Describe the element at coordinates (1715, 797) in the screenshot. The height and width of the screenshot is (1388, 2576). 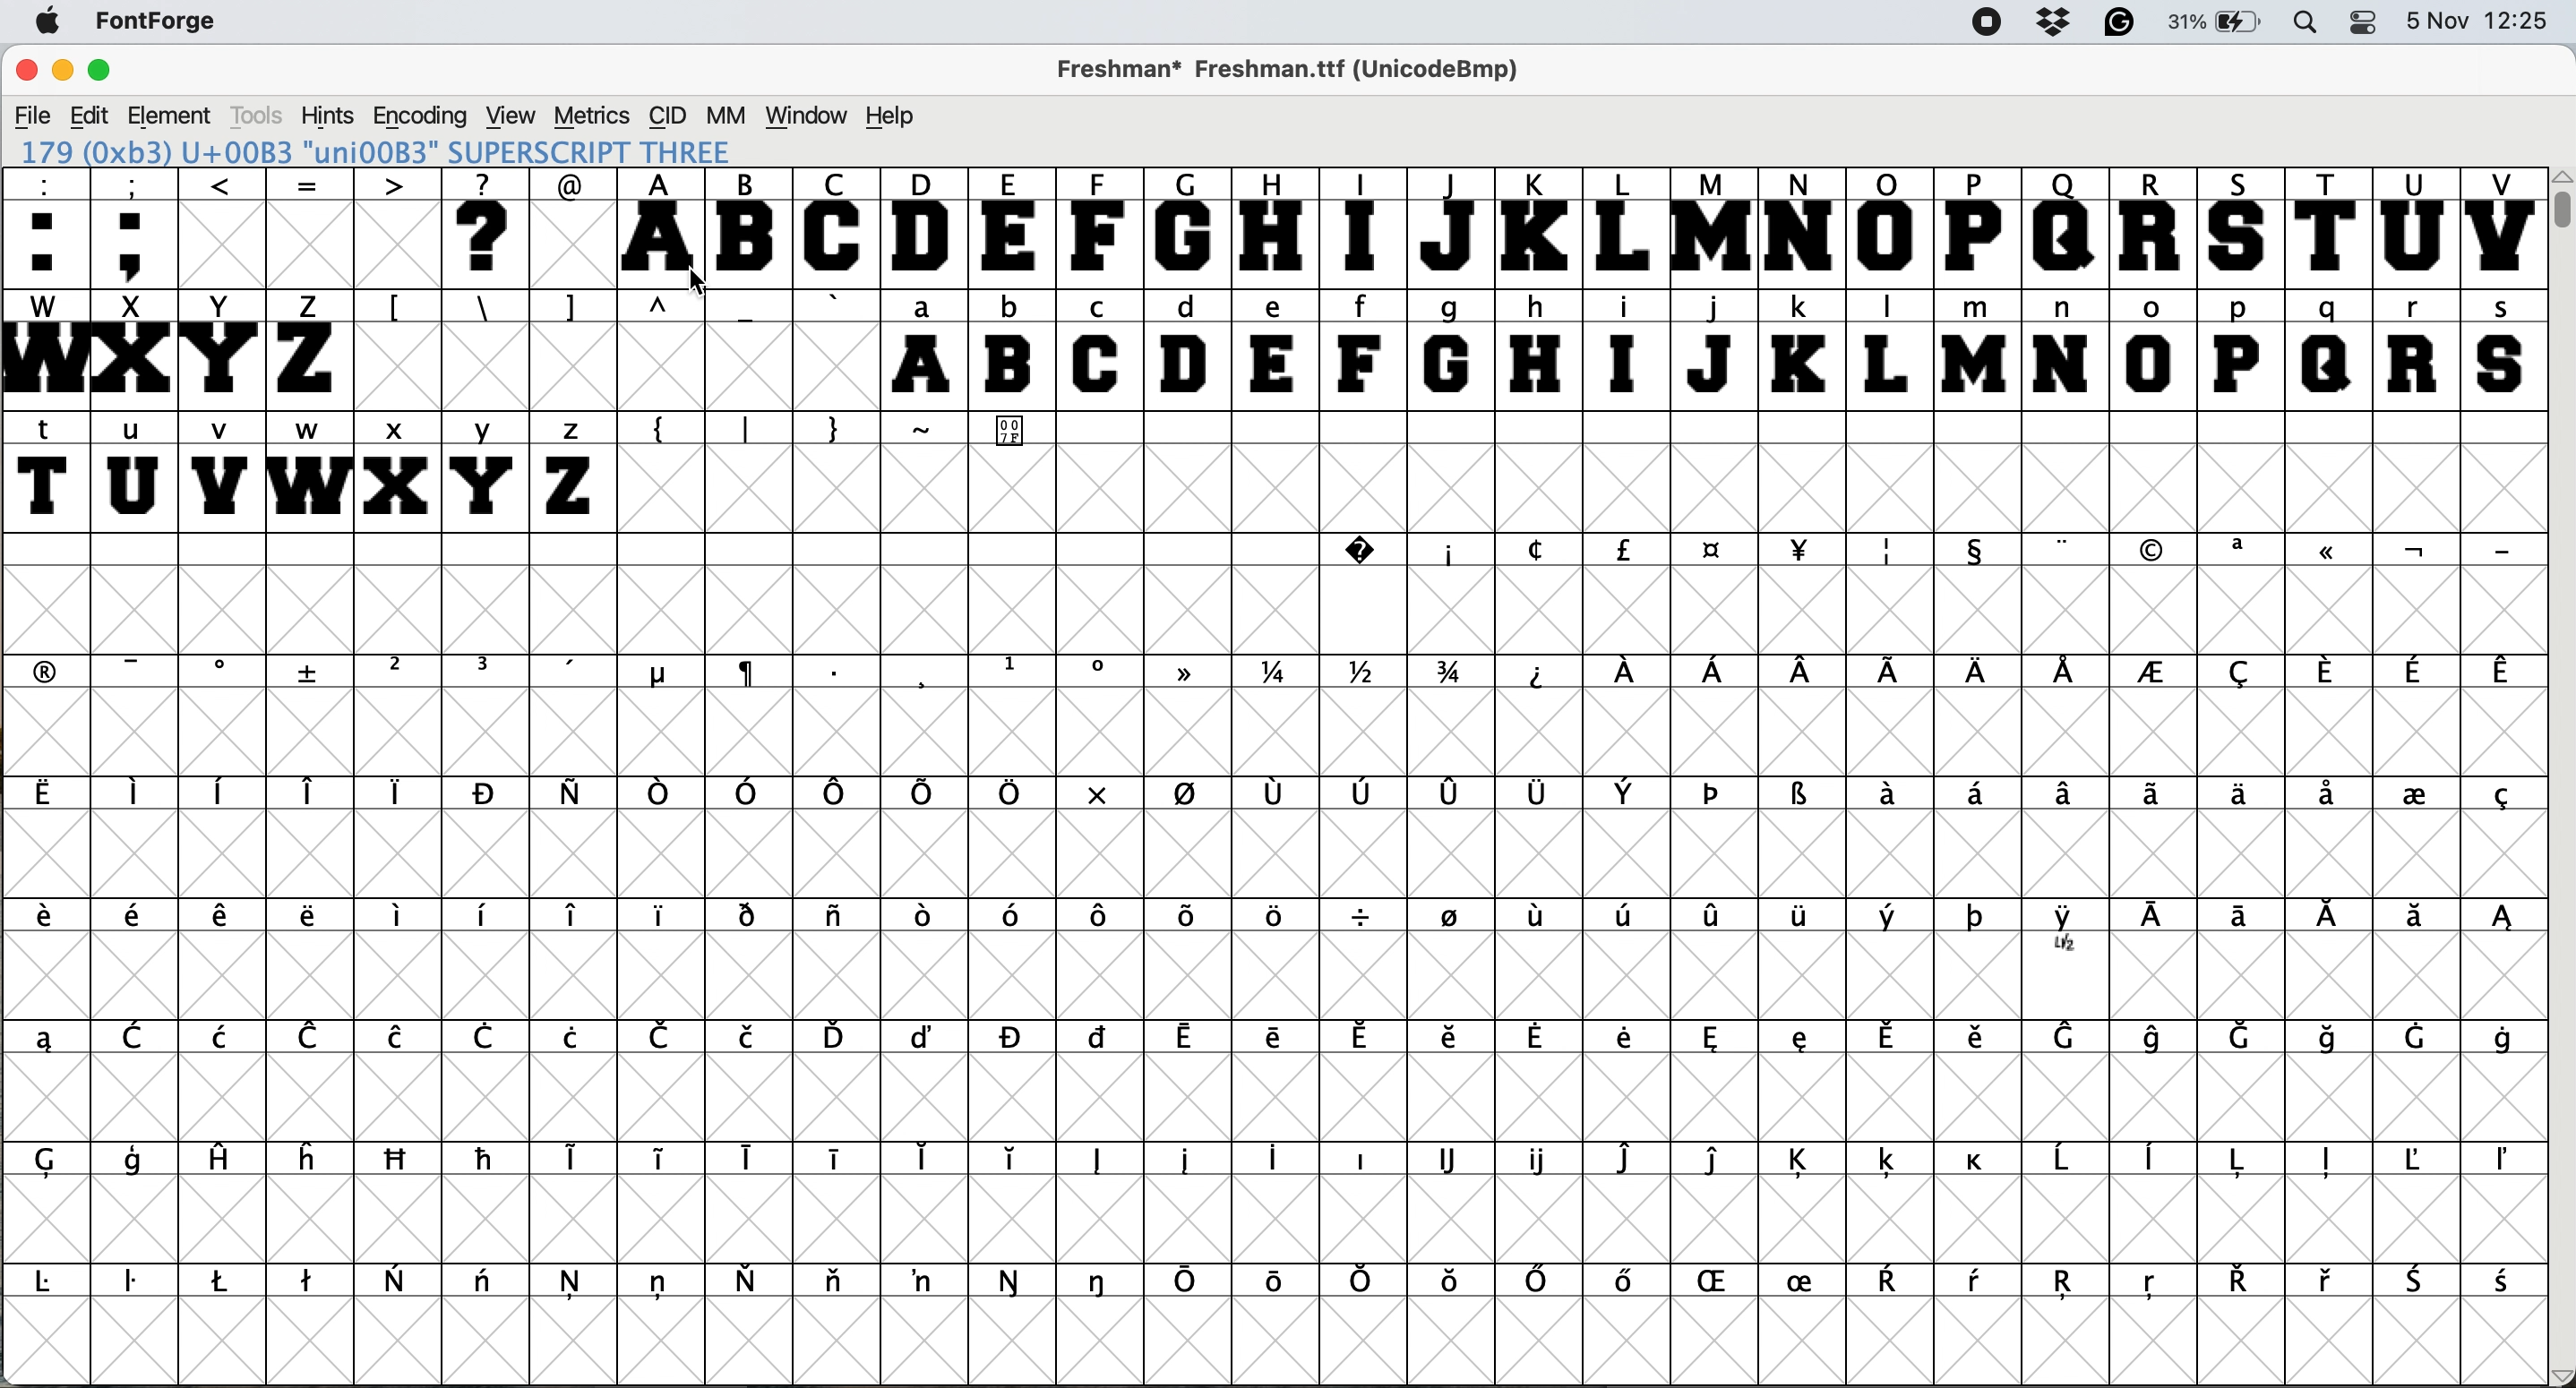
I see `symbol` at that location.